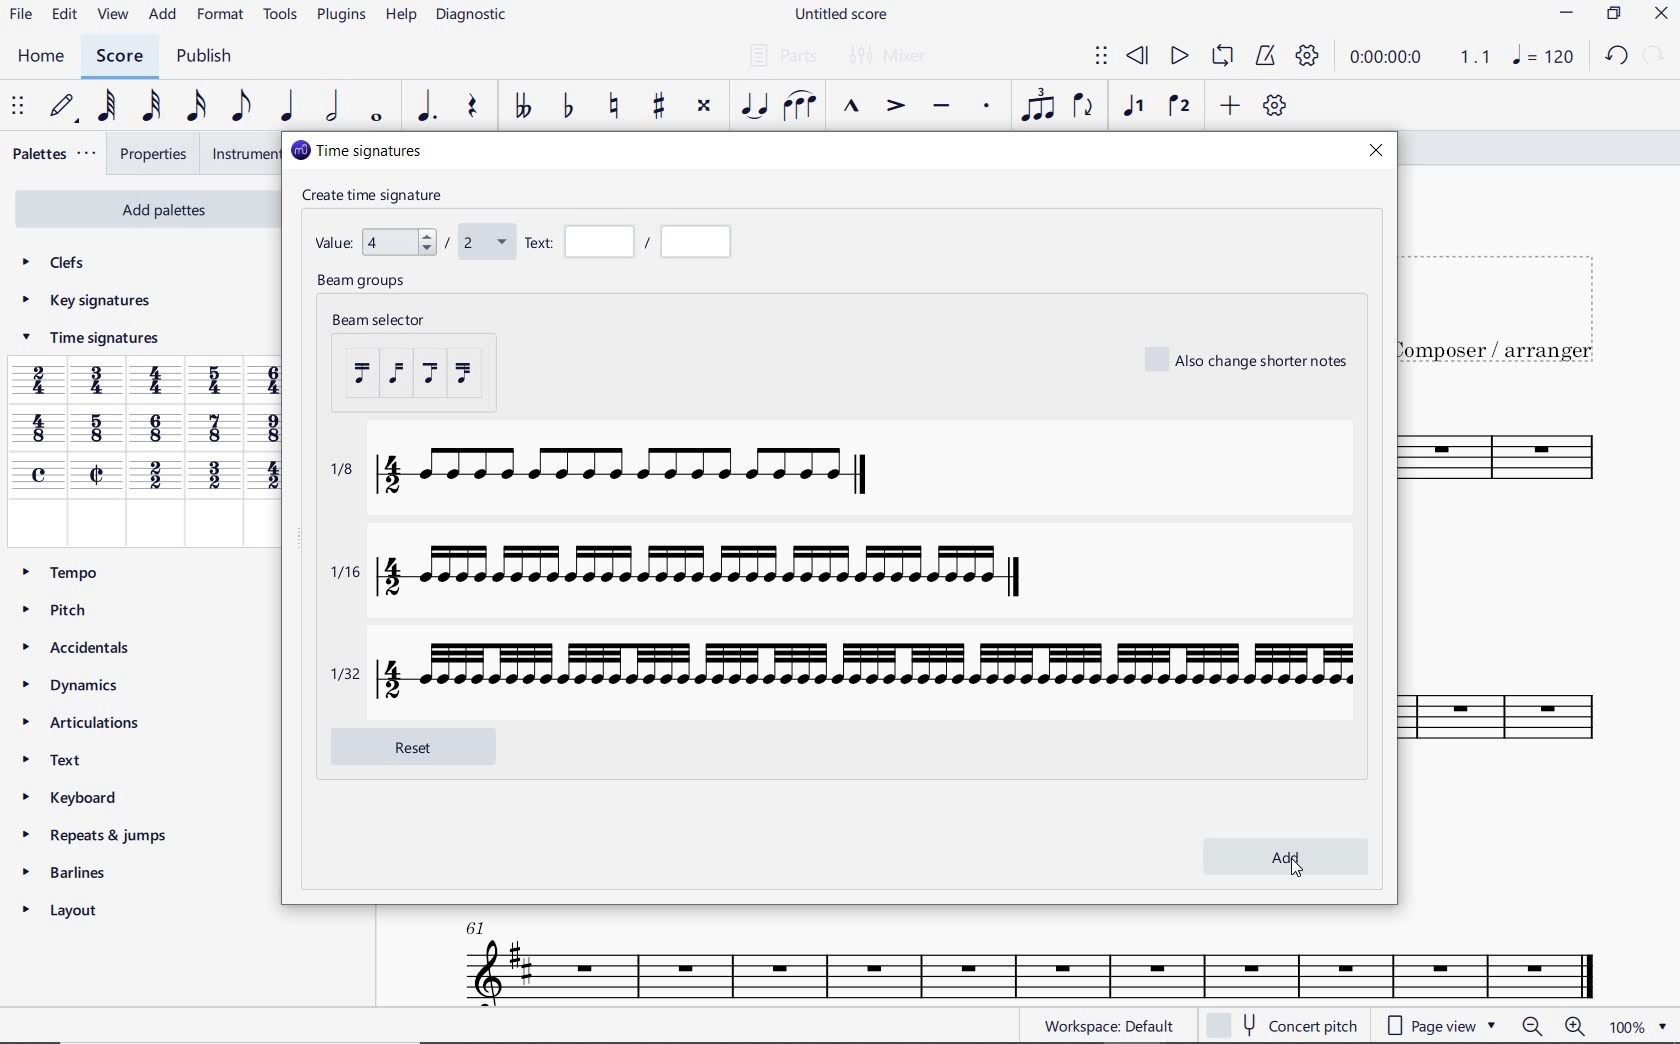 This screenshot has height=1044, width=1680. I want to click on workspace default, so click(1113, 1025).